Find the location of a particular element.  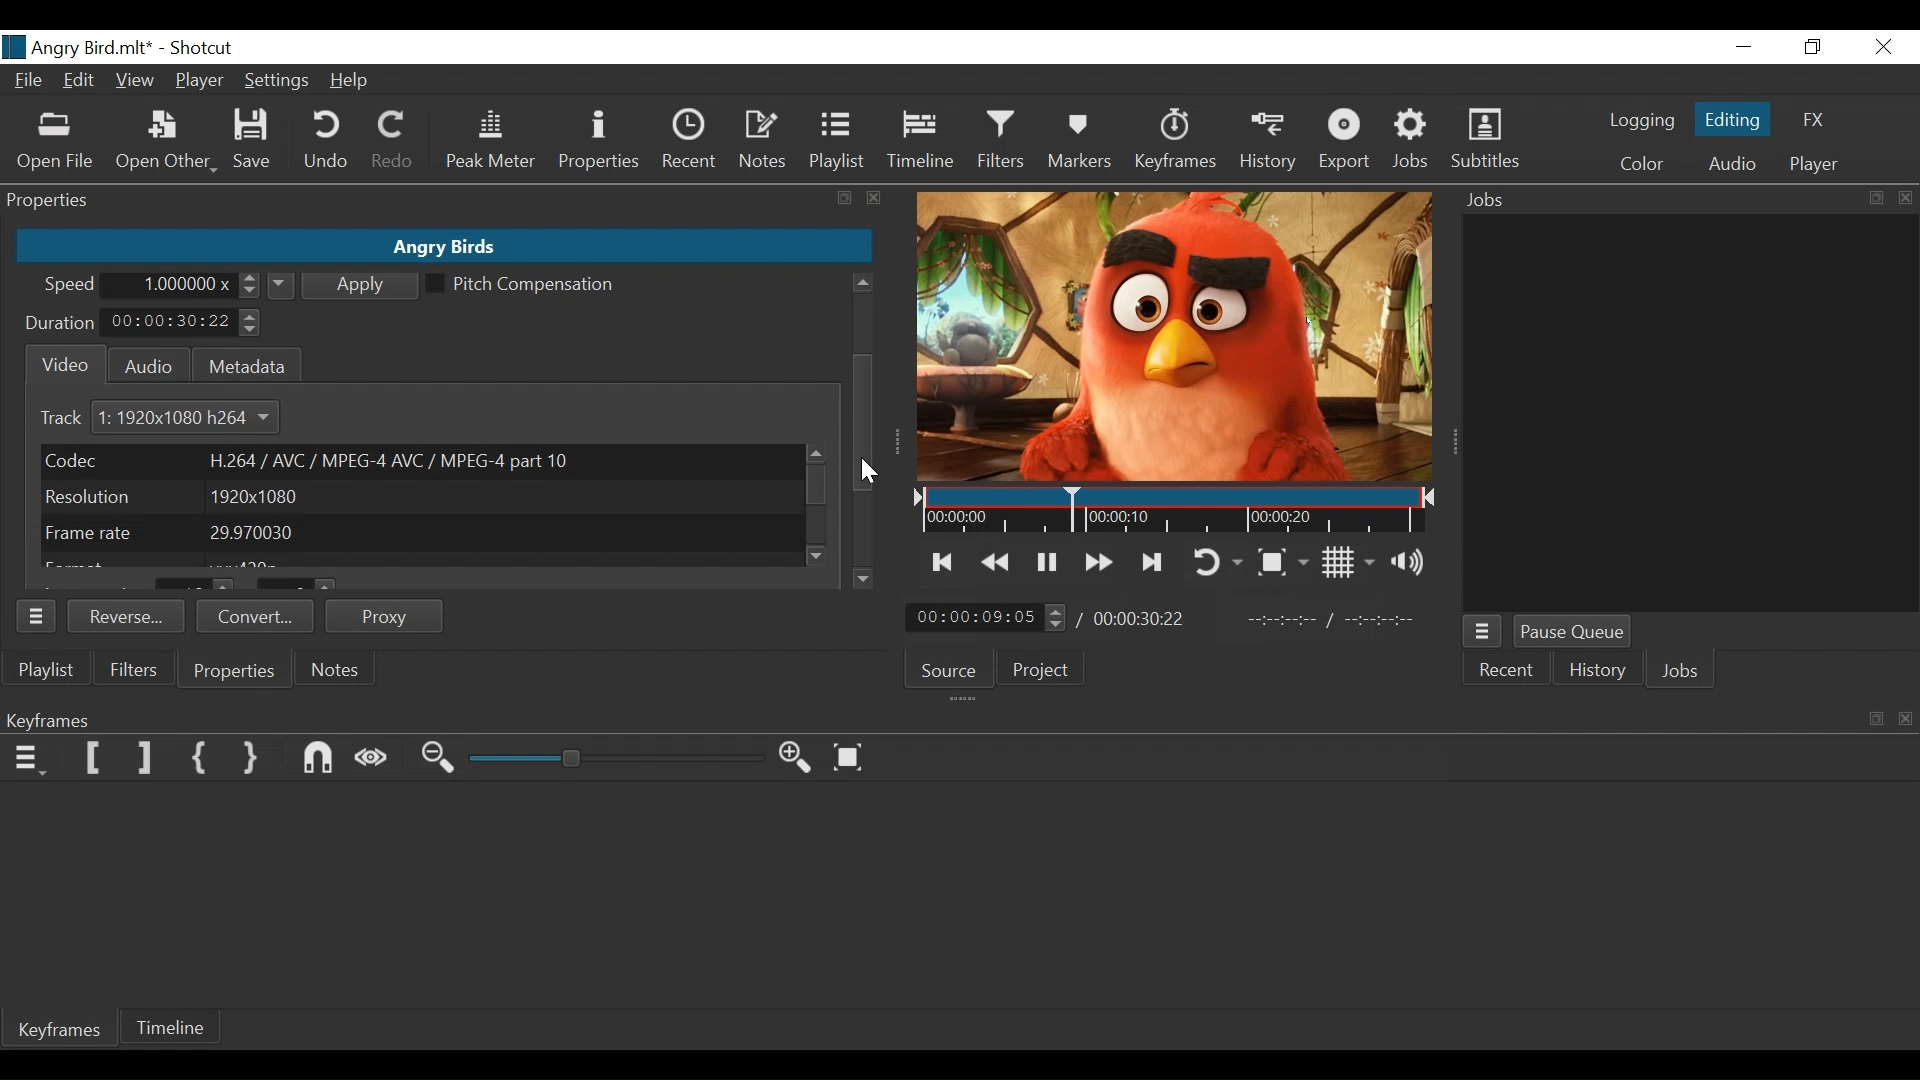

Audio is located at coordinates (143, 364).